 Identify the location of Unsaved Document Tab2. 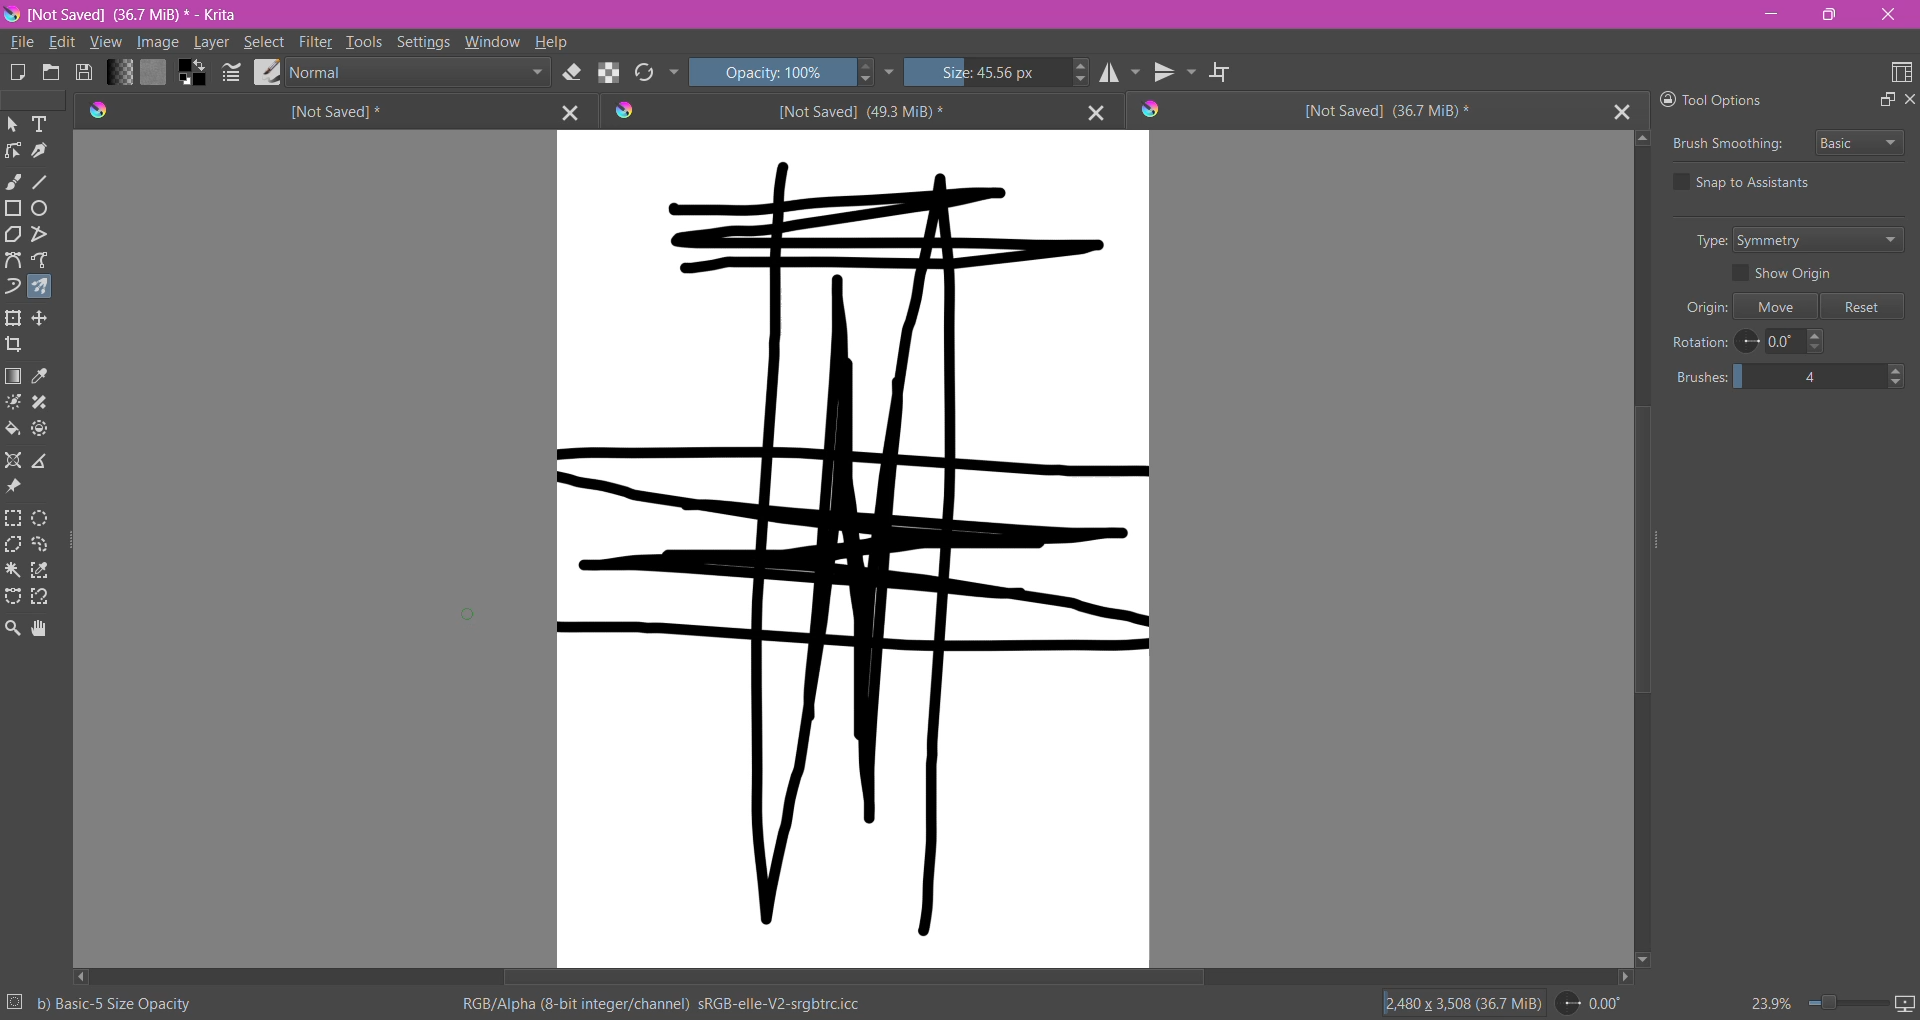
(828, 111).